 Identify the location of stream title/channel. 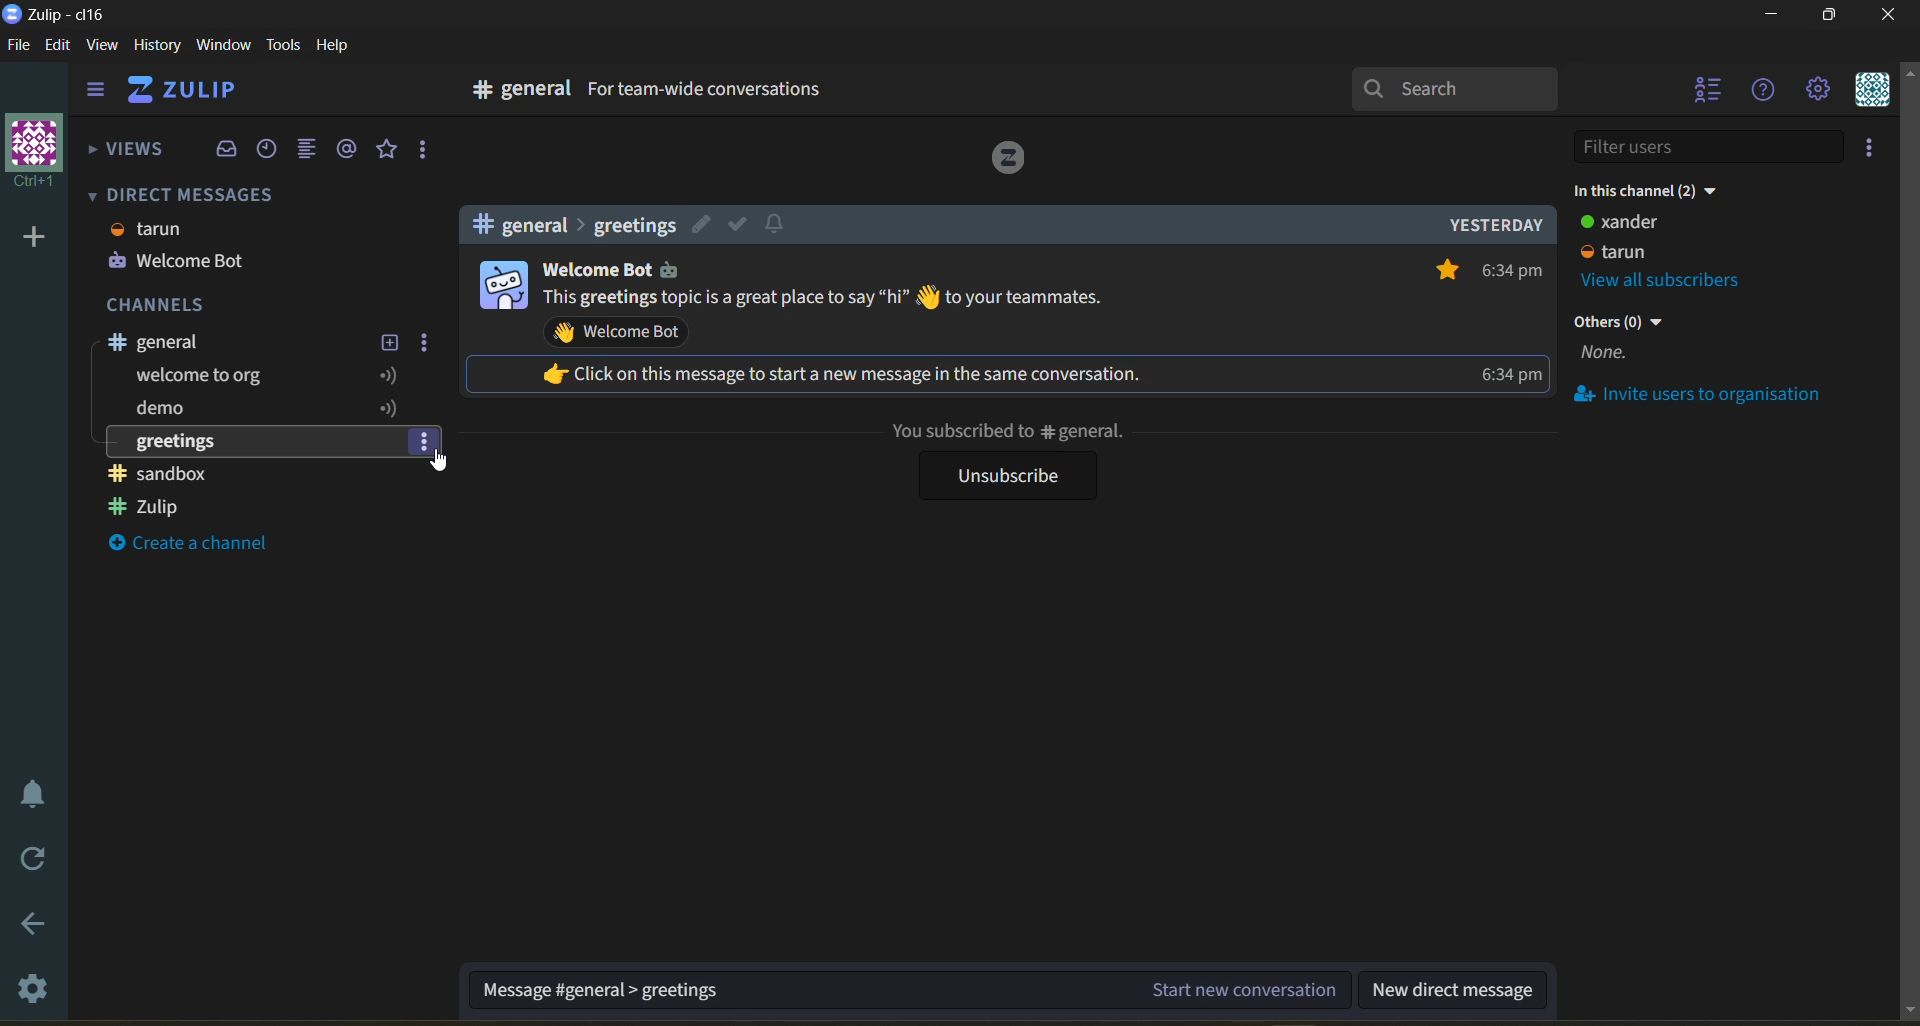
(237, 342).